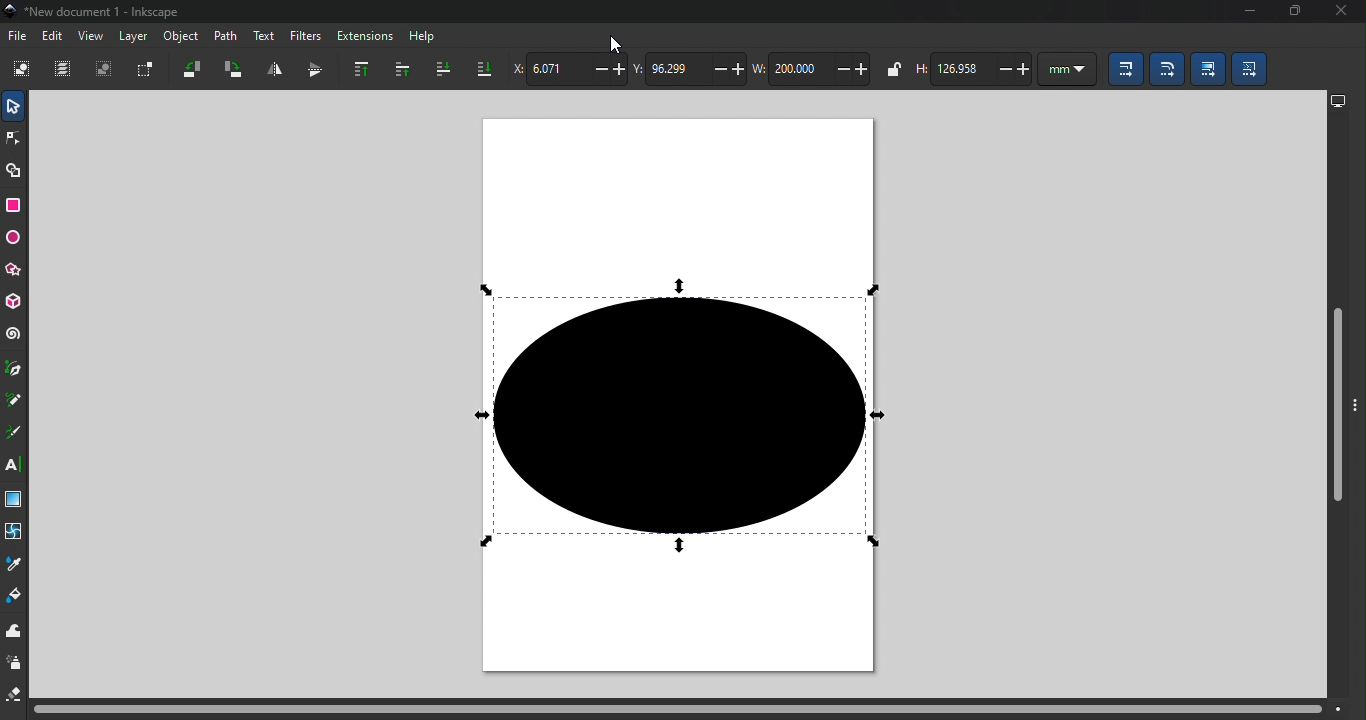 This screenshot has width=1366, height=720. Describe the element at coordinates (15, 403) in the screenshot. I see `Pencil tool` at that location.